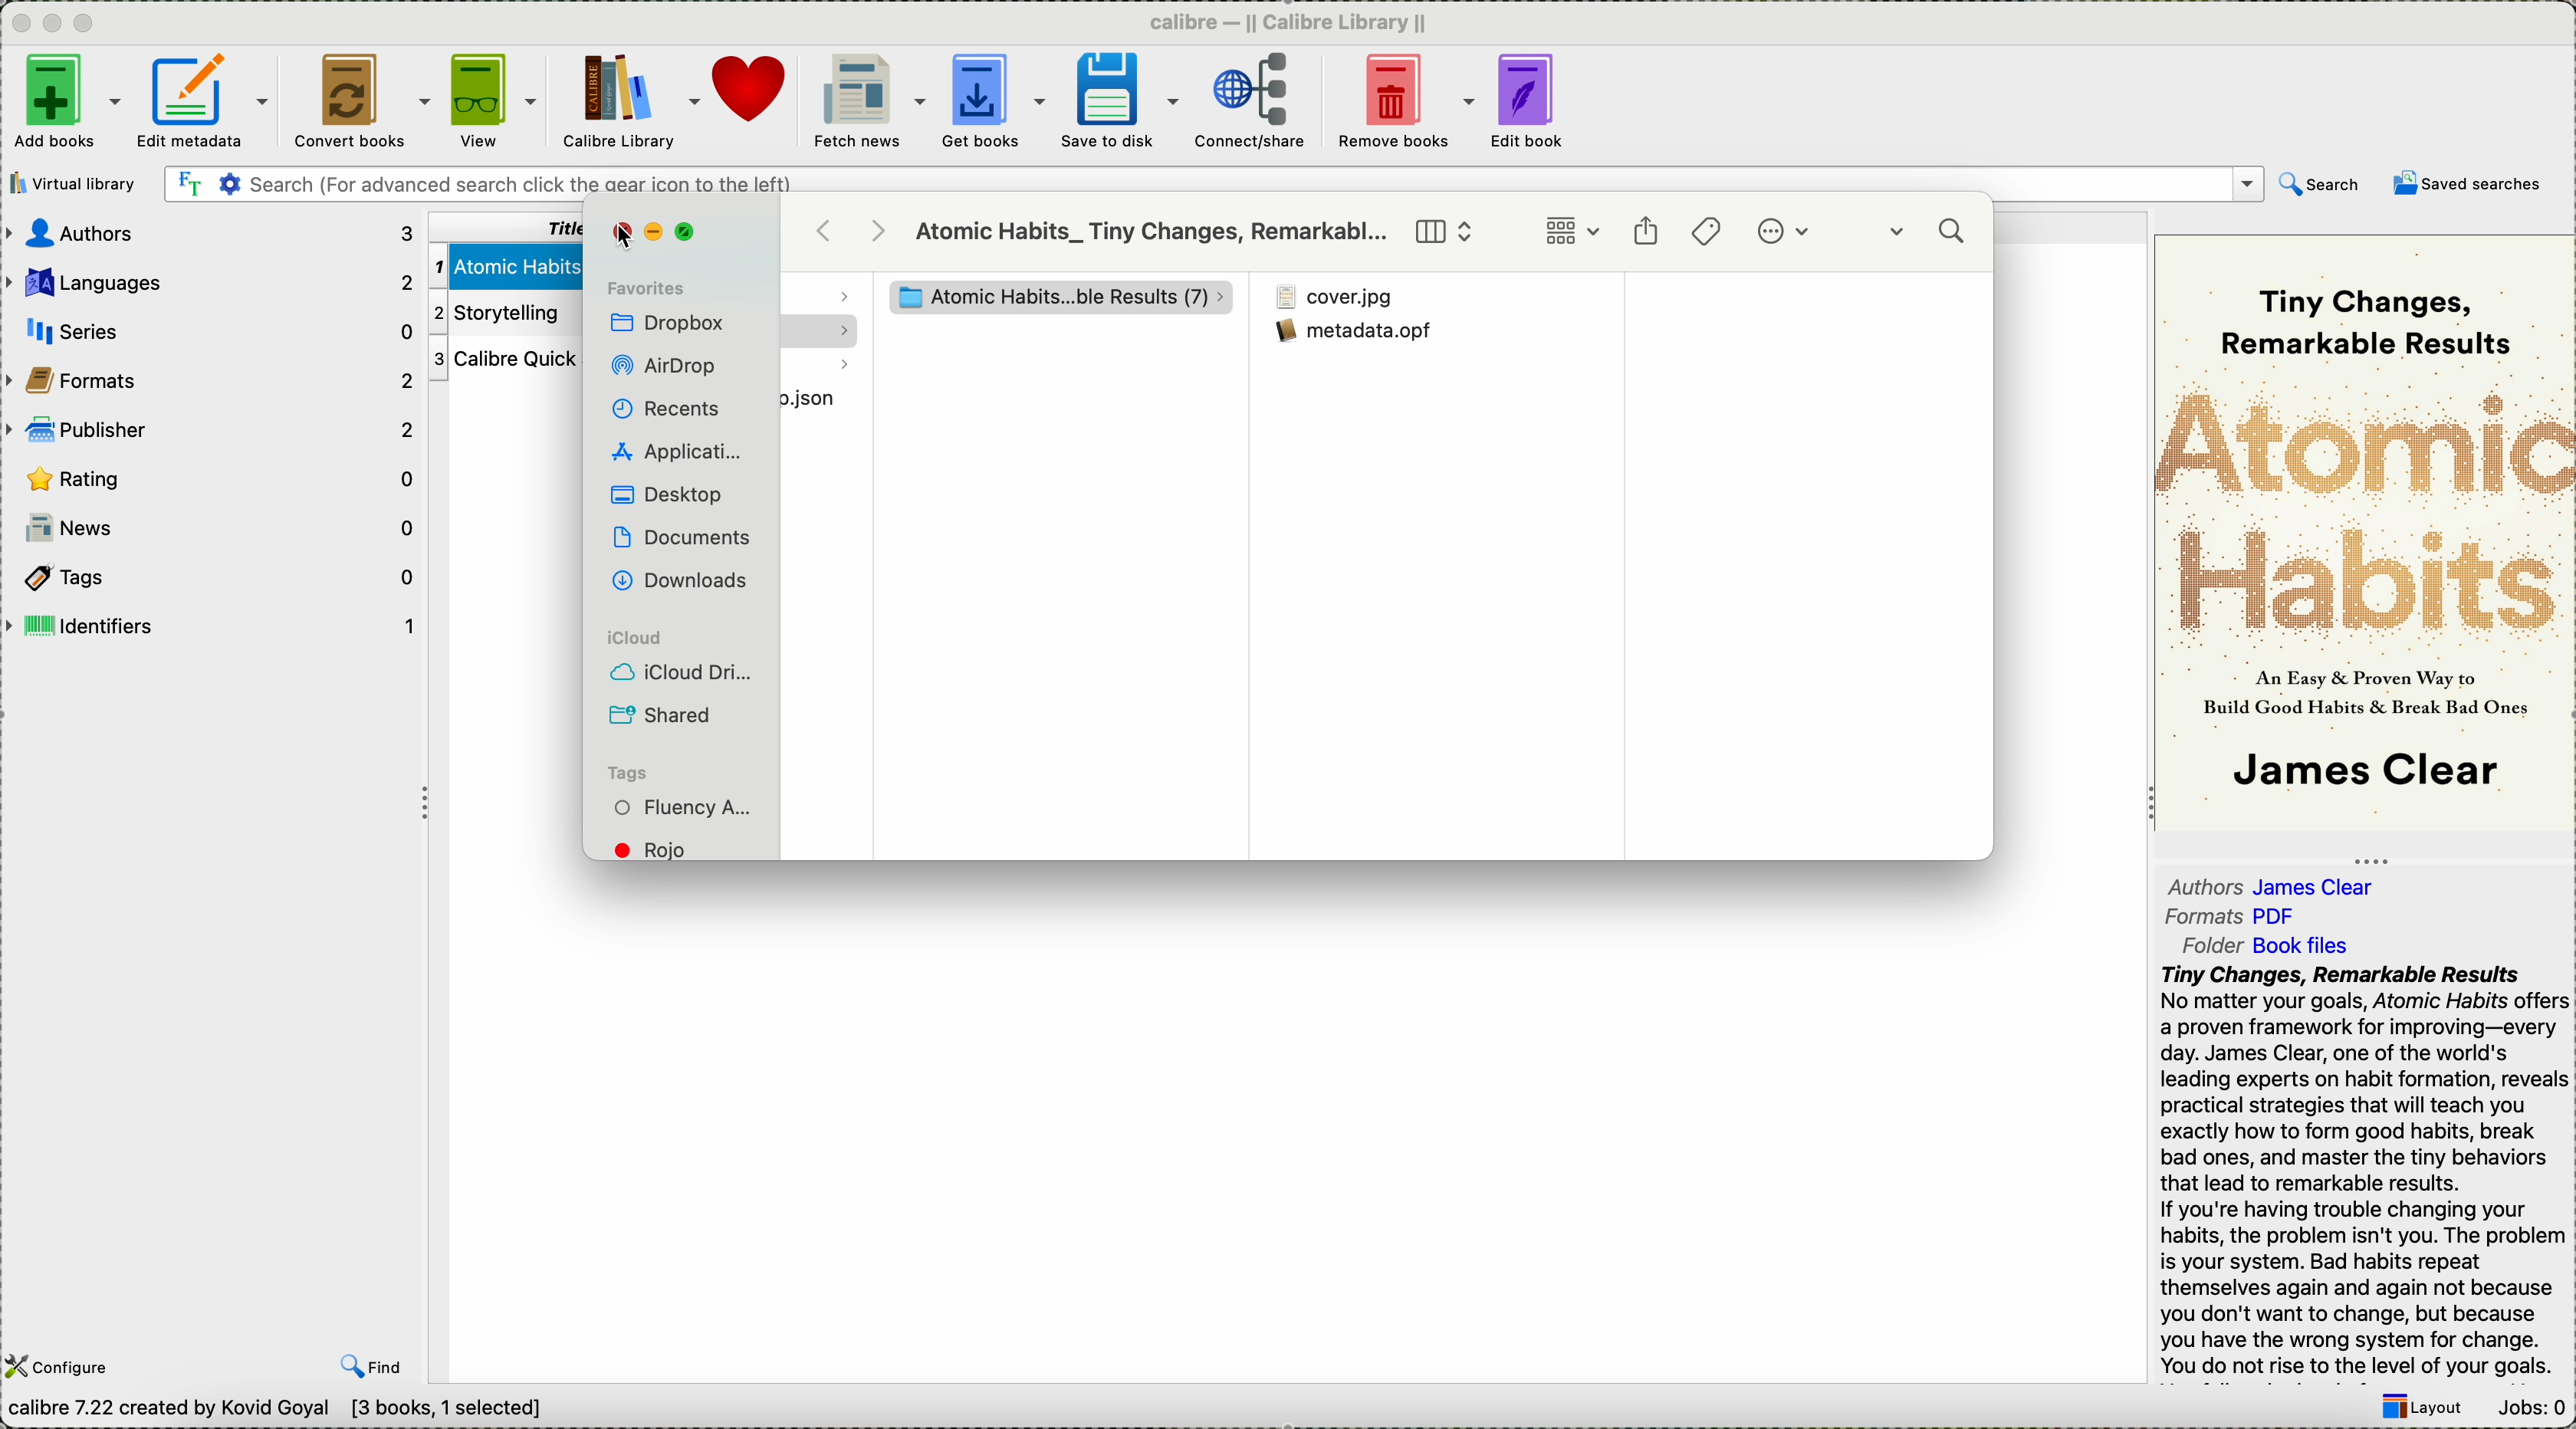 This screenshot has width=2576, height=1429. Describe the element at coordinates (826, 402) in the screenshot. I see `file` at that location.